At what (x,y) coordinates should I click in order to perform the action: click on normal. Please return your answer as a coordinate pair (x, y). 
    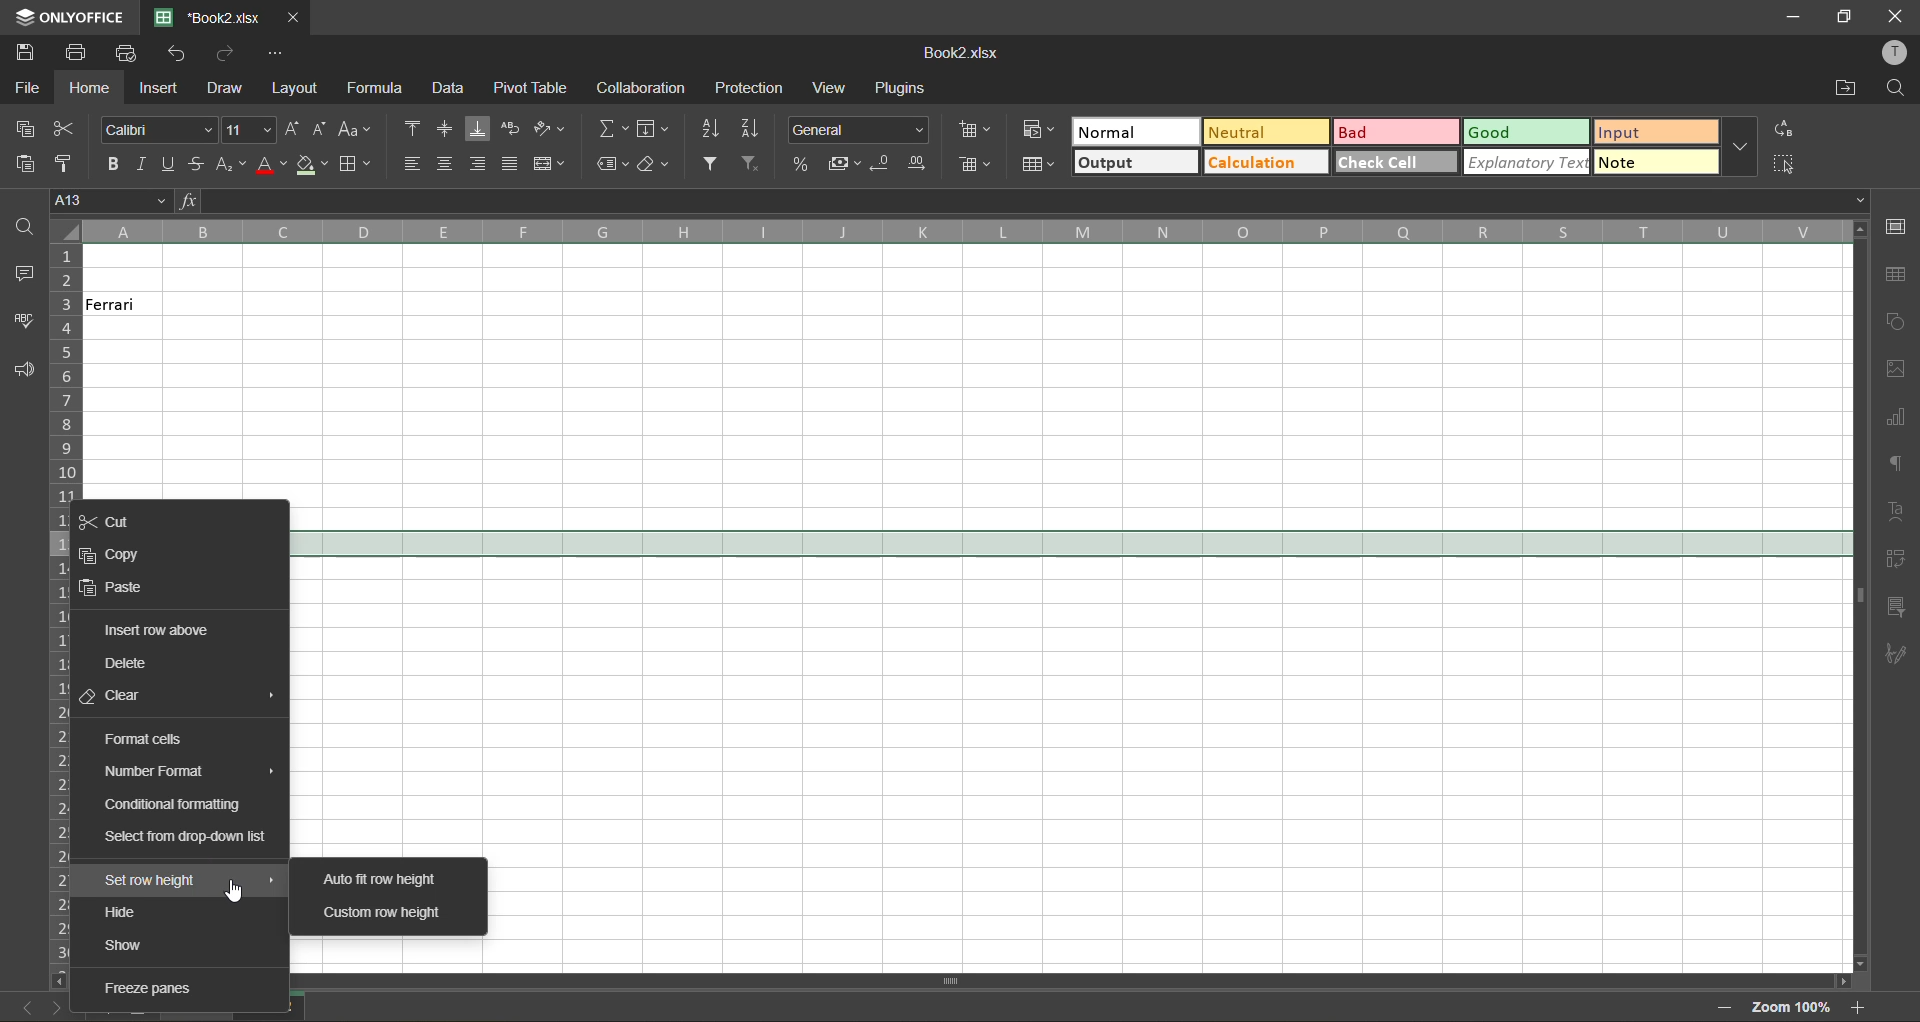
    Looking at the image, I should click on (1136, 133).